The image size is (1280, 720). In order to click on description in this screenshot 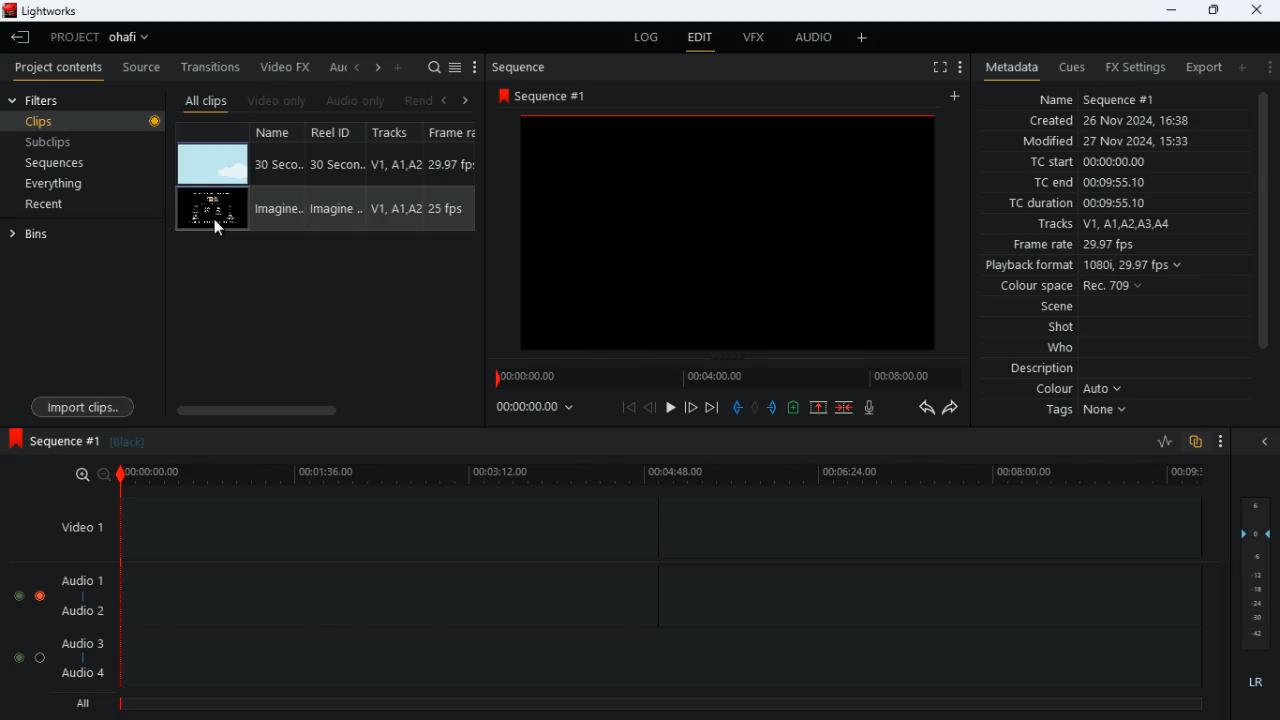, I will do `click(1033, 369)`.